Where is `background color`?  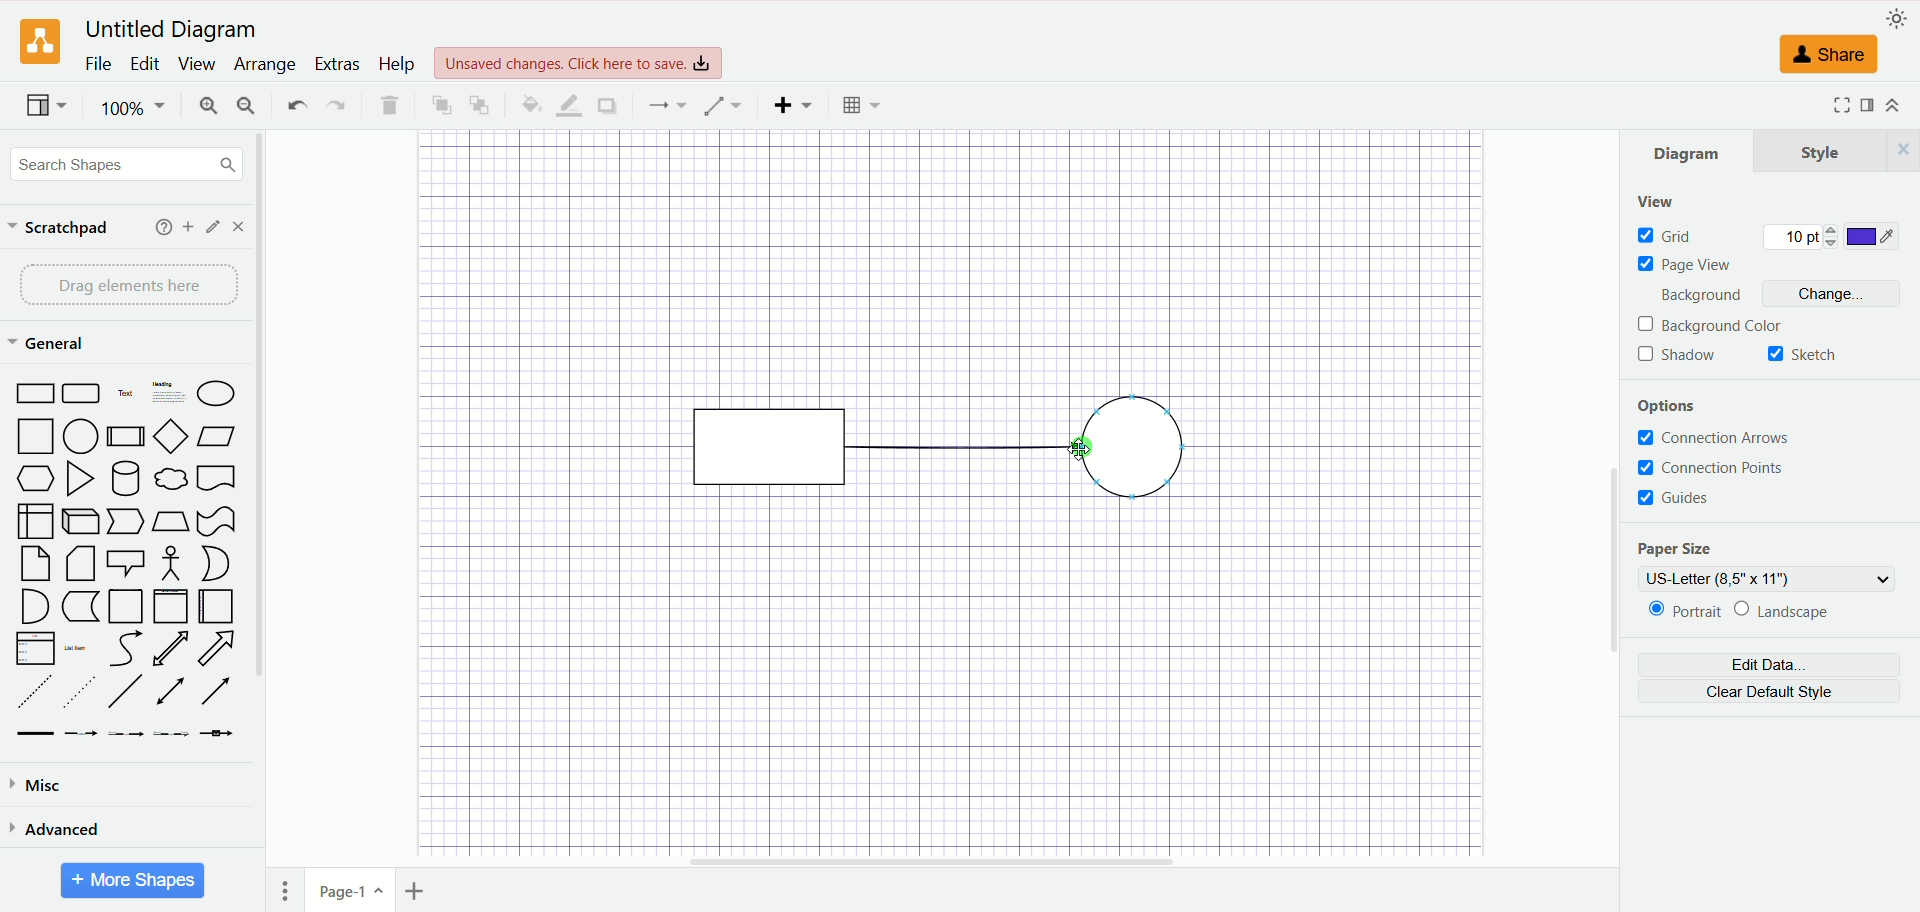
background color is located at coordinates (1712, 324).